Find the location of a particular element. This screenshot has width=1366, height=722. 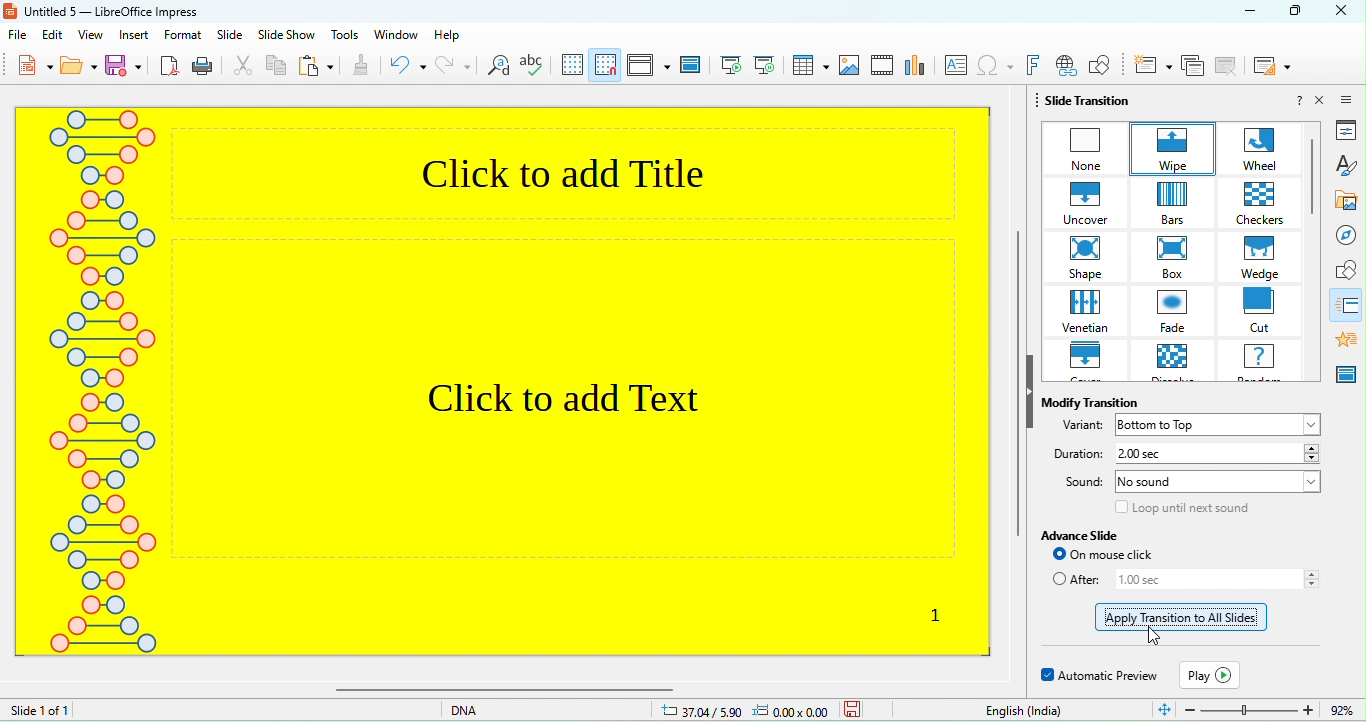

hyperlink is located at coordinates (1061, 68).